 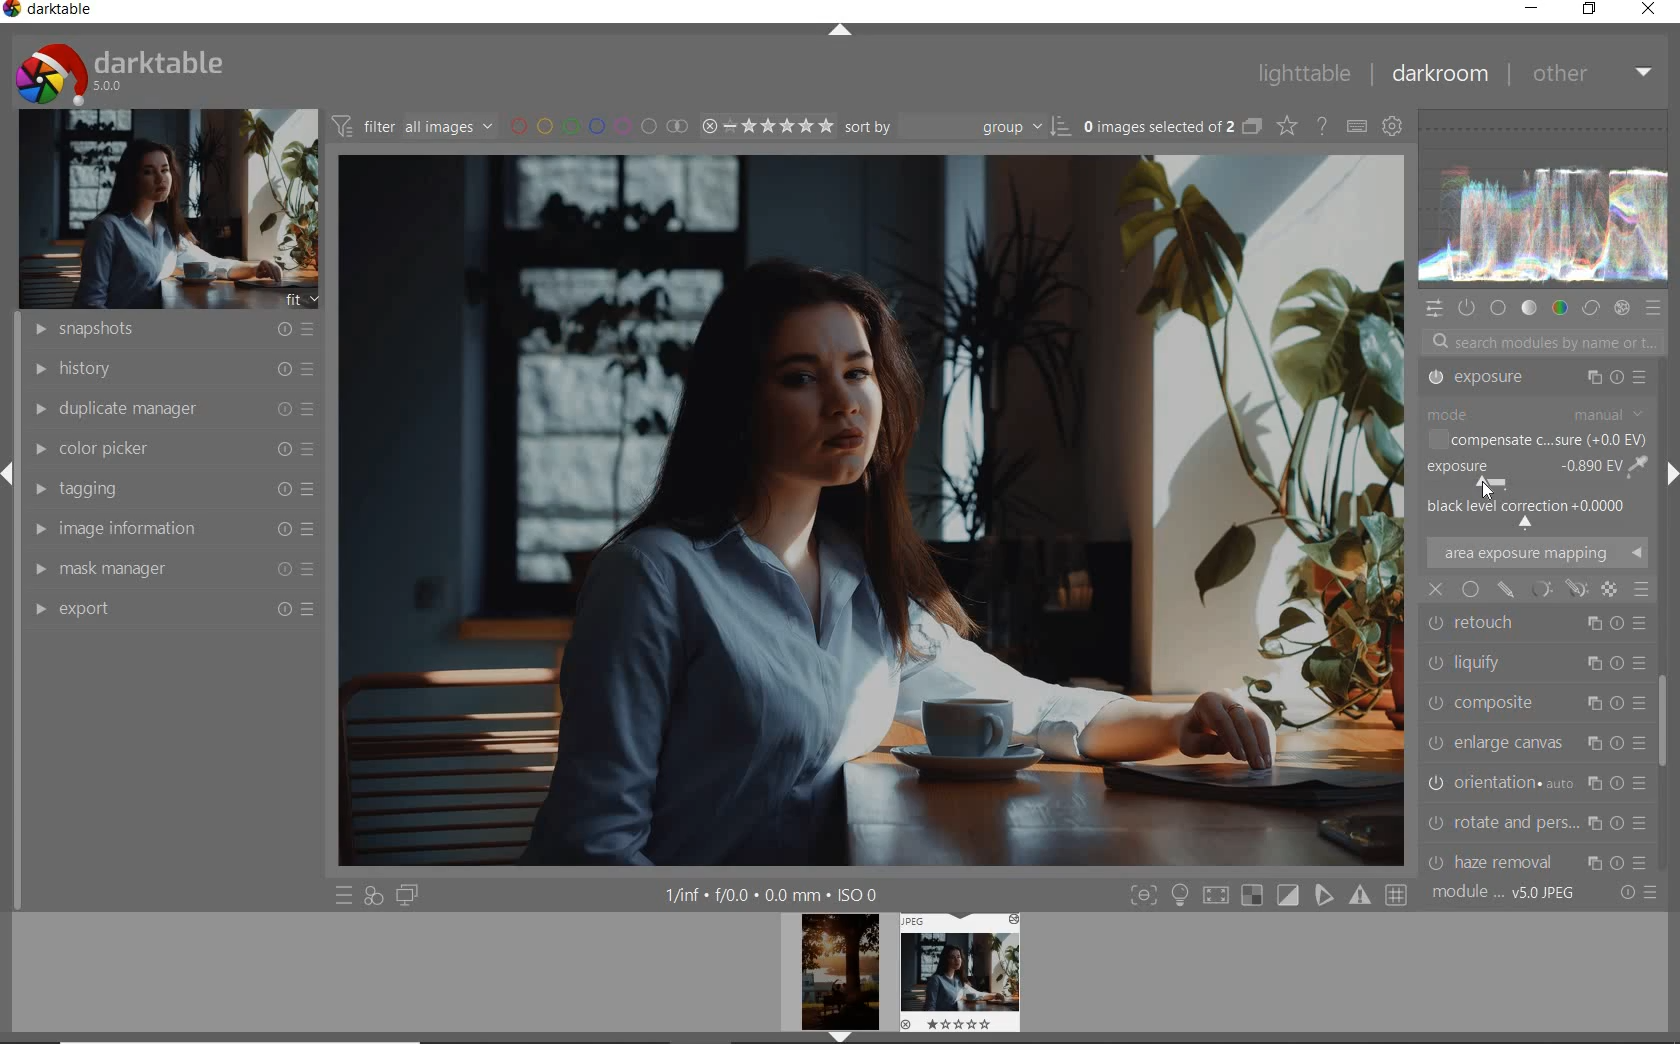 I want to click on EXPORT, so click(x=175, y=609).